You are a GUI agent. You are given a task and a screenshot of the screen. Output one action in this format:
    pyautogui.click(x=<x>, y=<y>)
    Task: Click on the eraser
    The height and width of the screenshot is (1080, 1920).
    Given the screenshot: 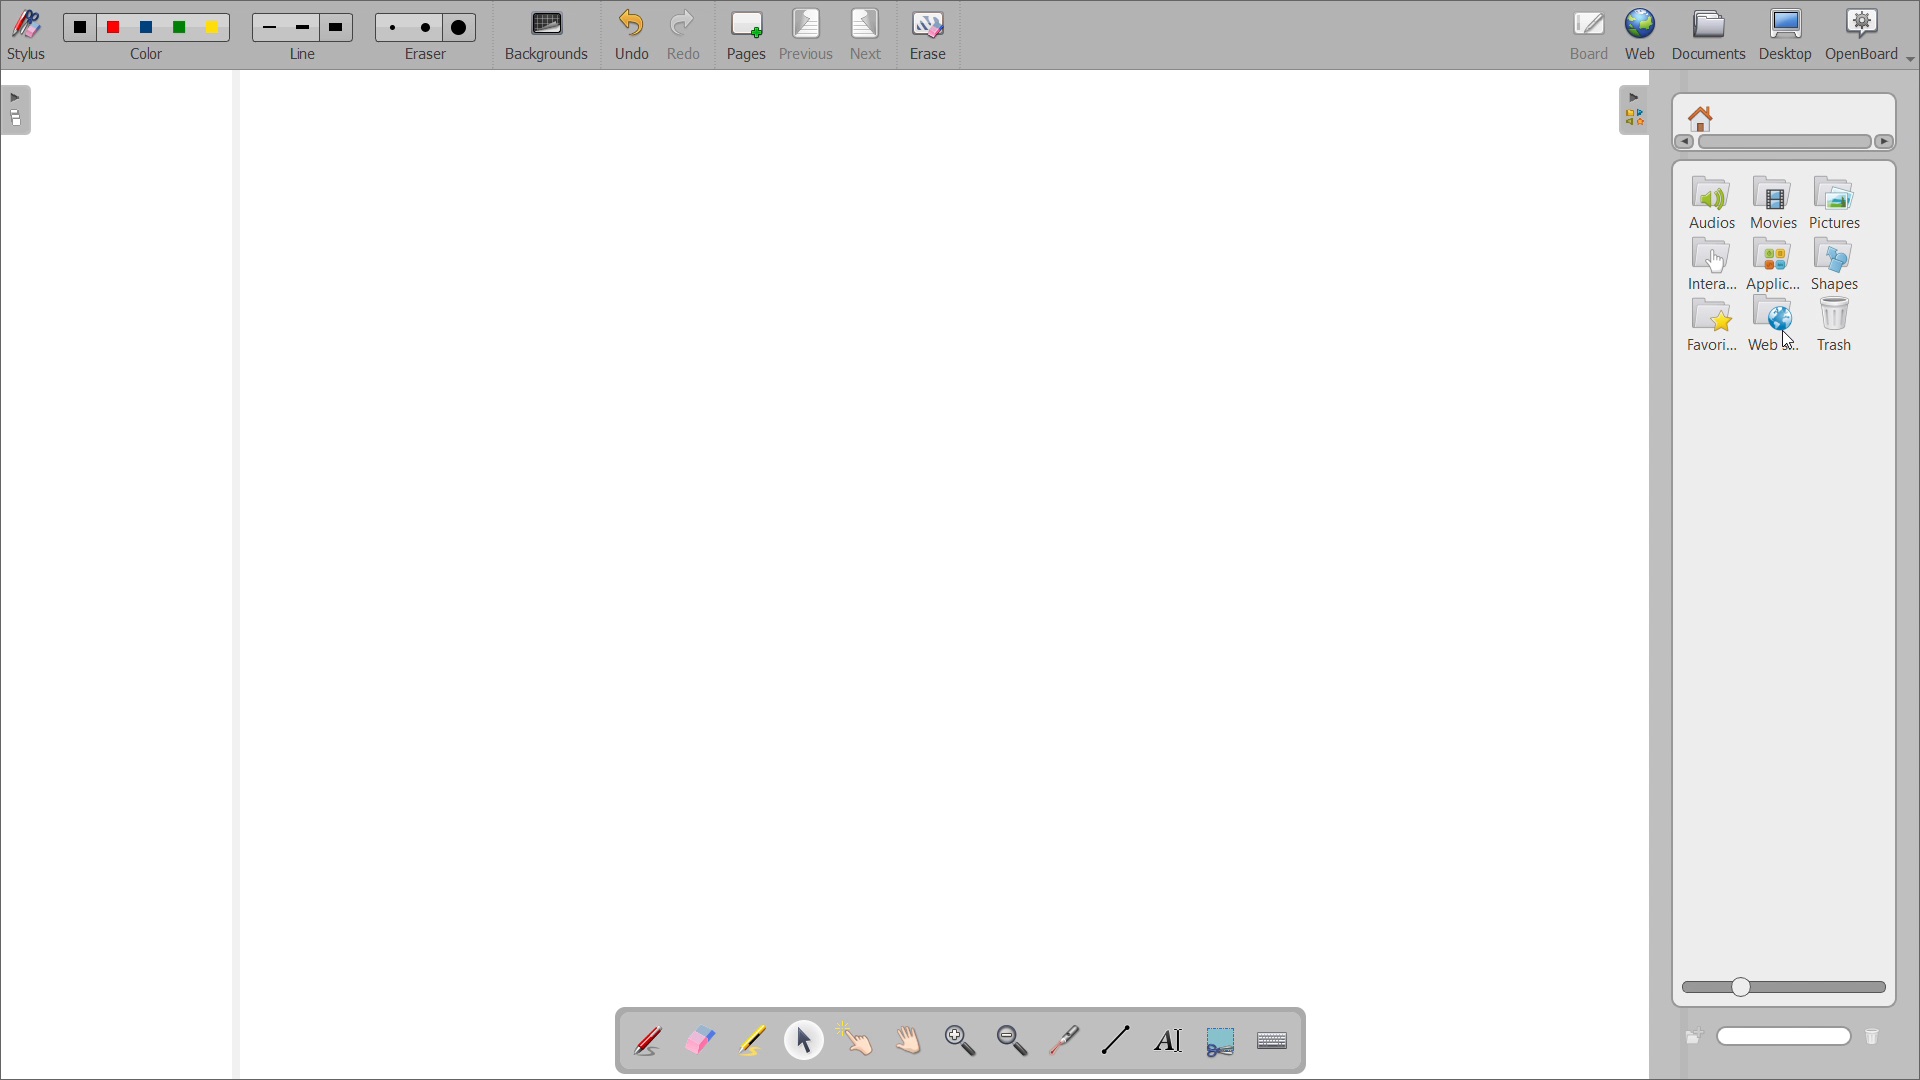 What is the action you would take?
    pyautogui.click(x=429, y=52)
    